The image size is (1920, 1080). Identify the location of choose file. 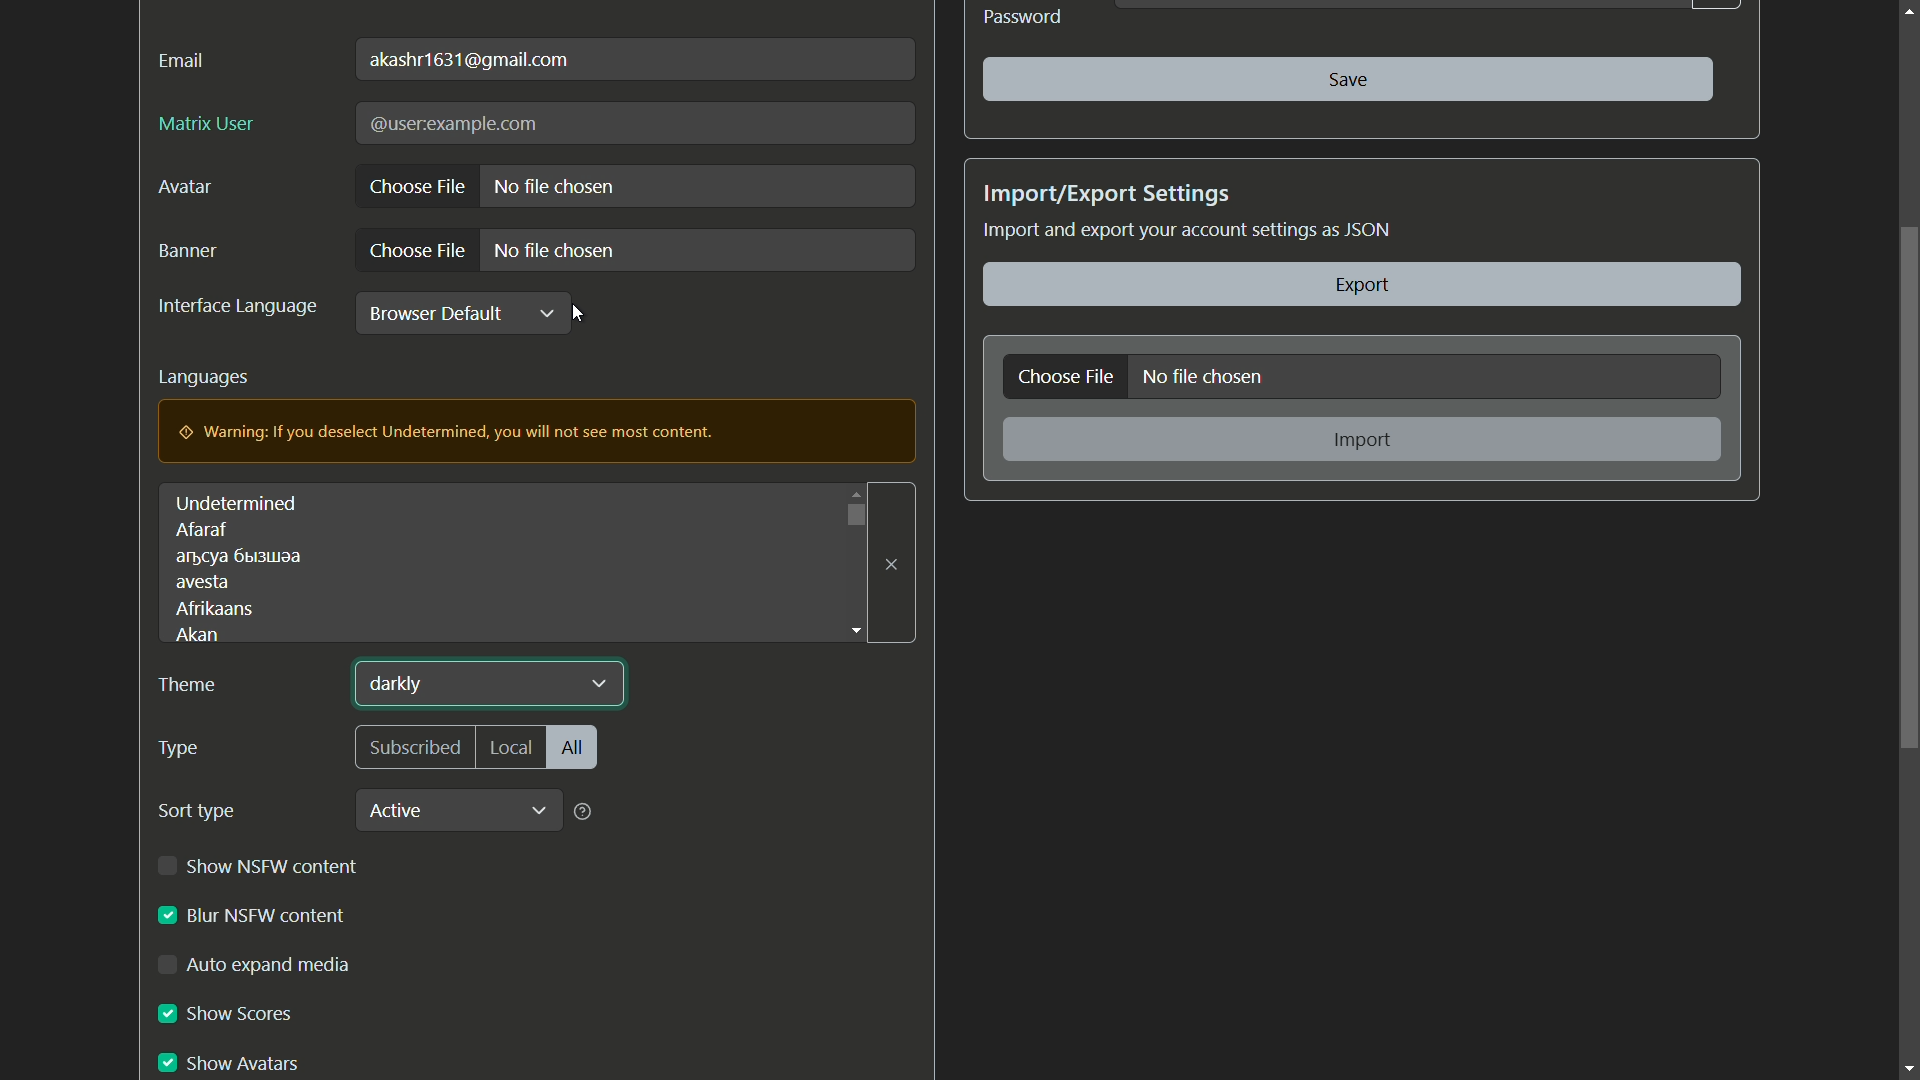
(417, 188).